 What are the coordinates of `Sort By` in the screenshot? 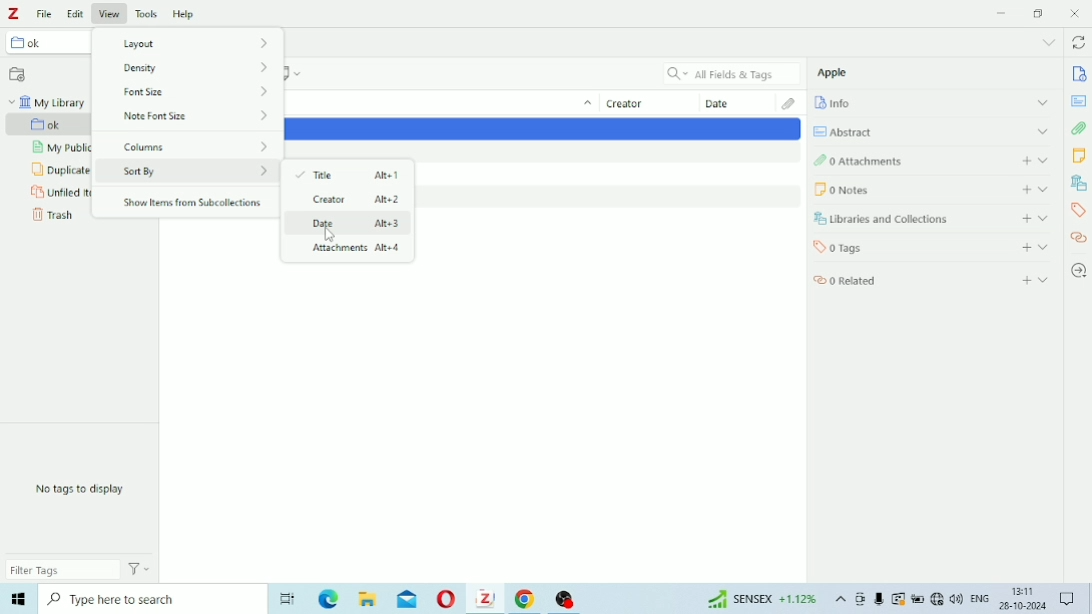 It's located at (195, 172).